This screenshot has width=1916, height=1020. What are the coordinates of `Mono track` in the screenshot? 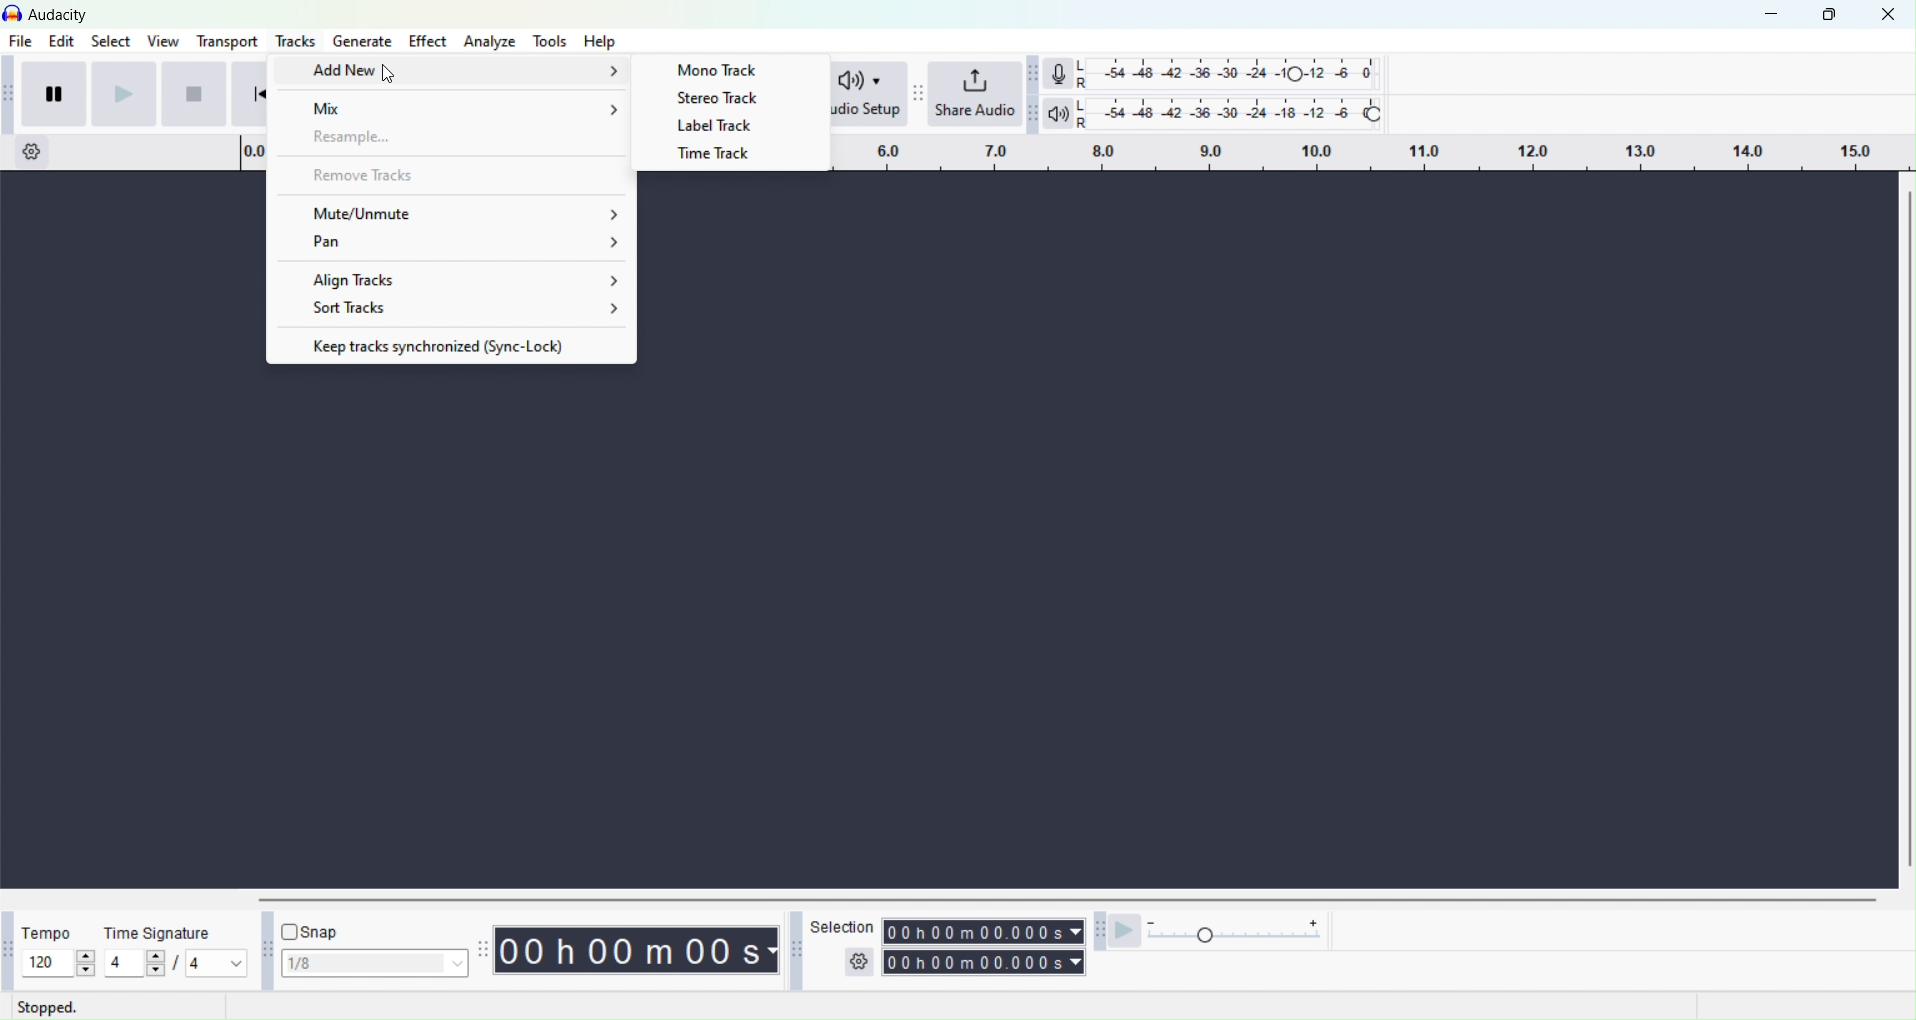 It's located at (727, 68).